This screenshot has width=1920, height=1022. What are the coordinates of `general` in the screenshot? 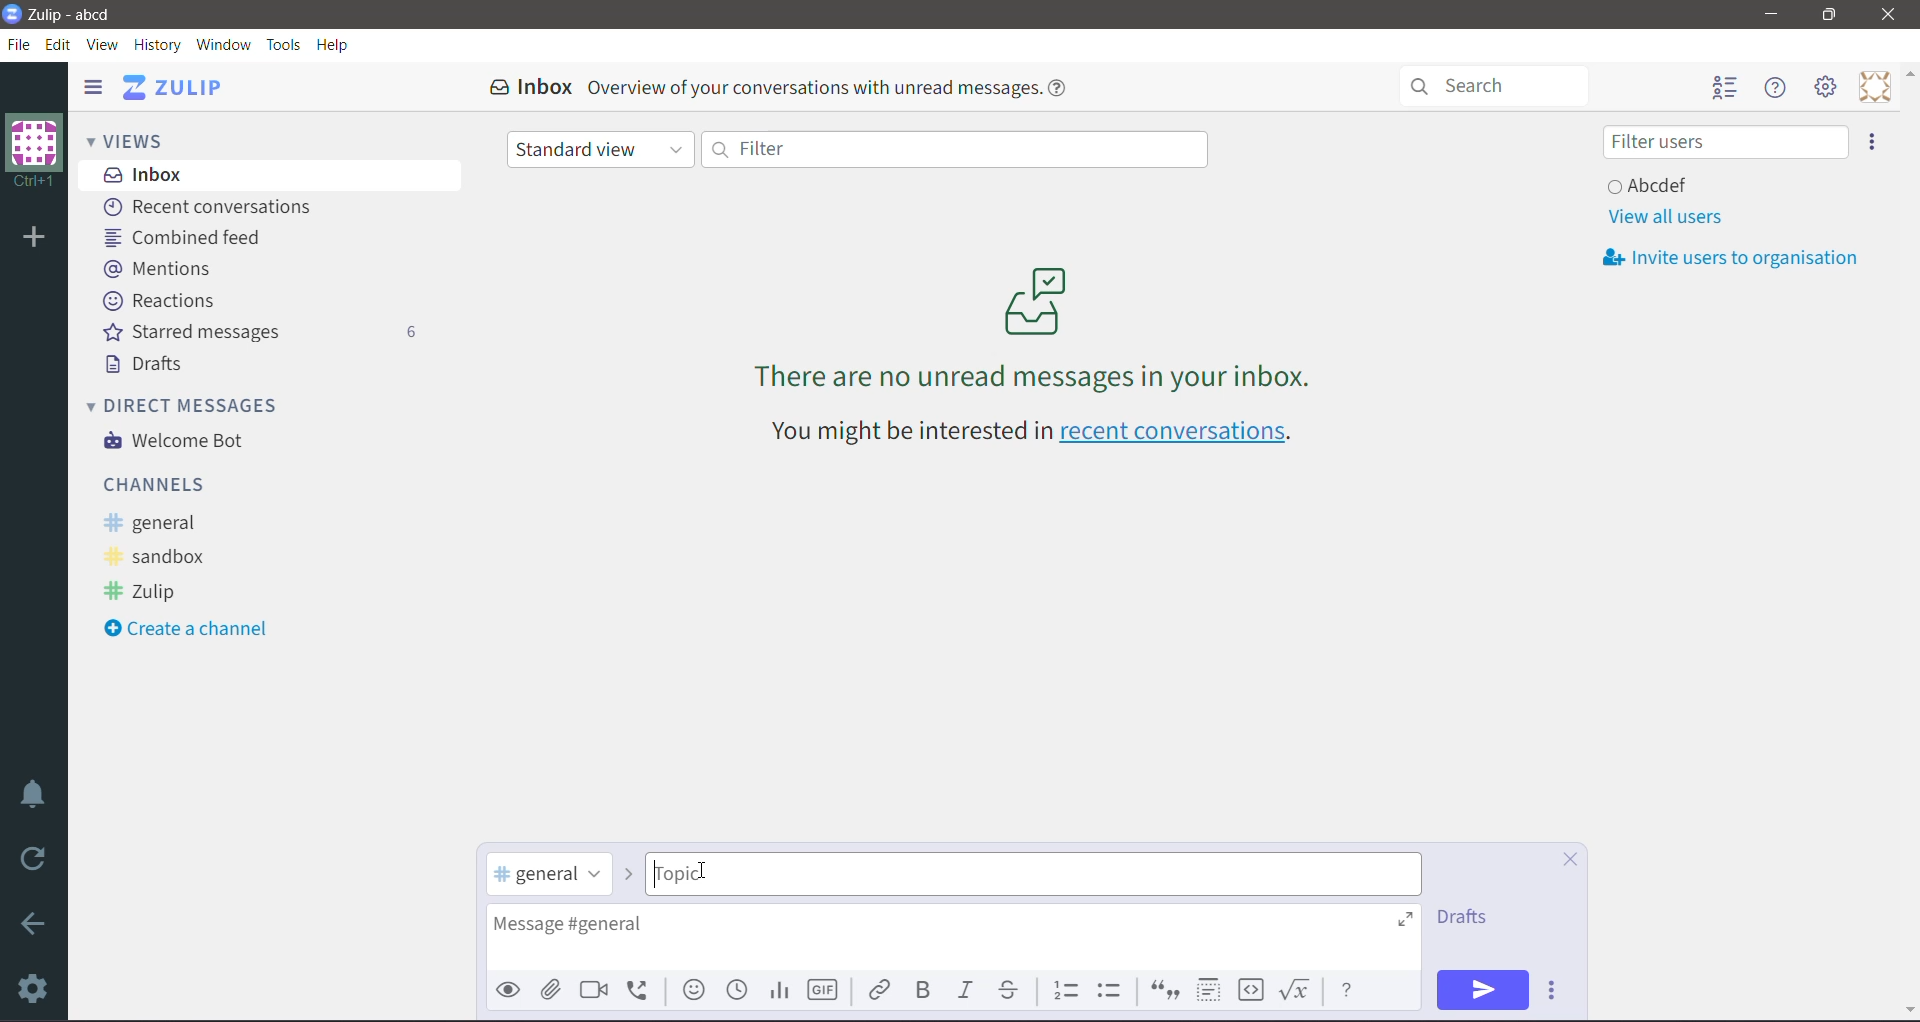 It's located at (157, 523).